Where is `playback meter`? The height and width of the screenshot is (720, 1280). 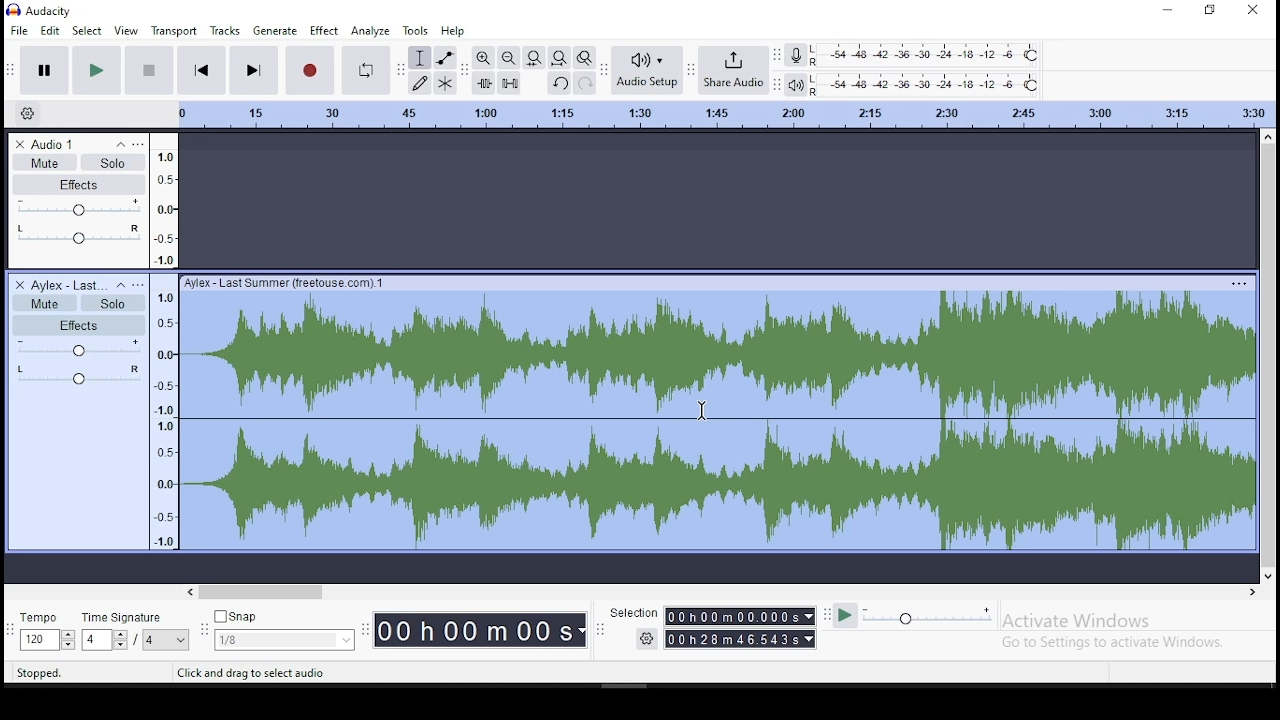 playback meter is located at coordinates (926, 86).